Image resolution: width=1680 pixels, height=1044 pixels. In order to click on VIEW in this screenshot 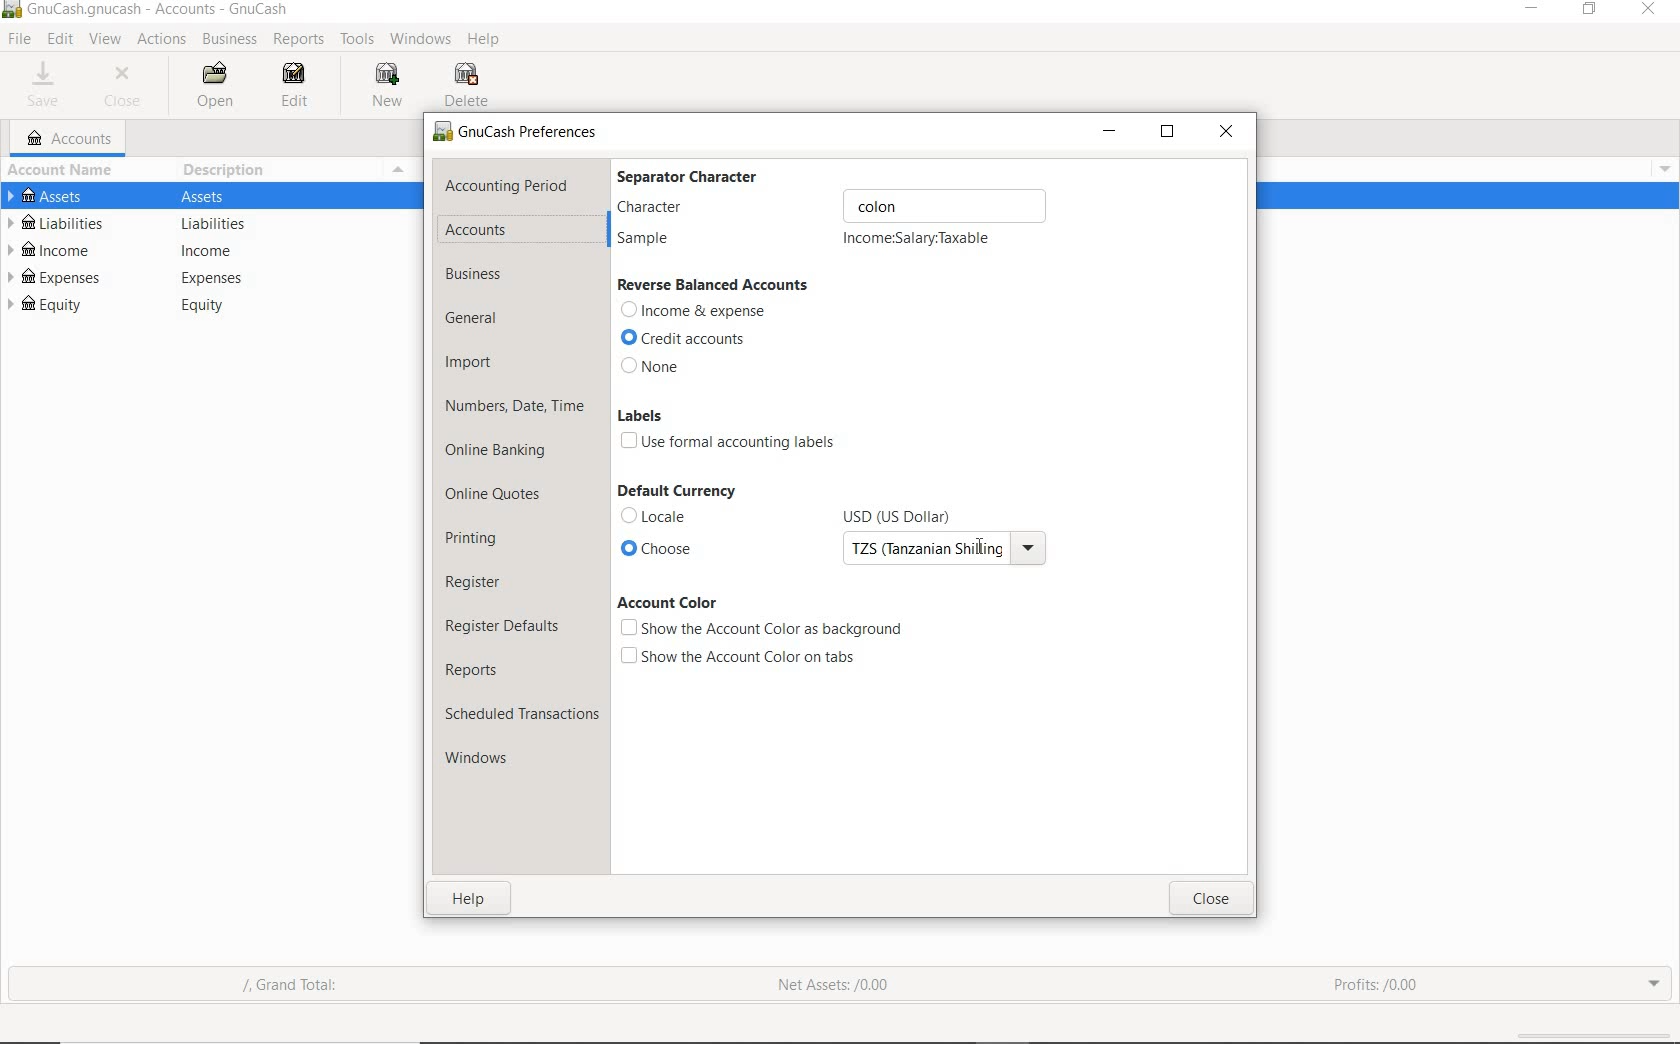, I will do `click(105, 37)`.